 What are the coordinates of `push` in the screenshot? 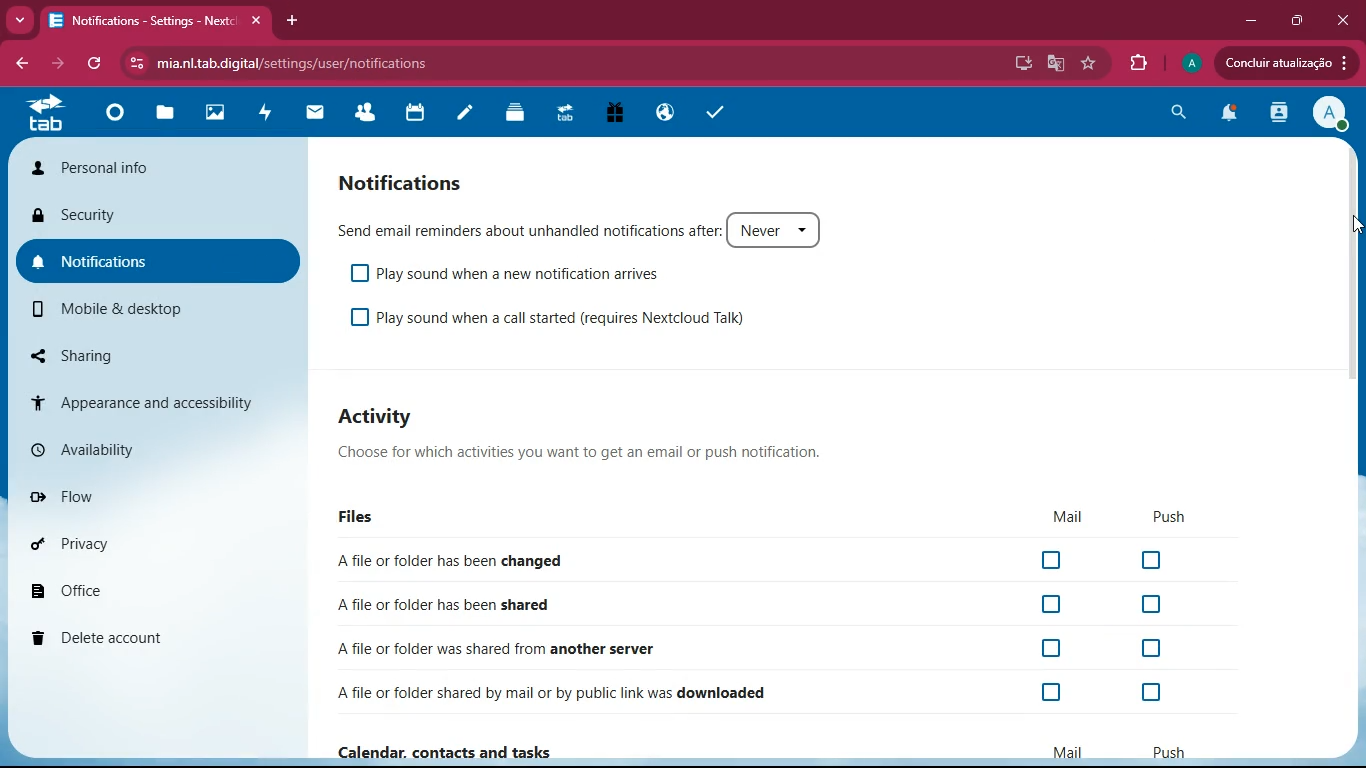 It's located at (1160, 517).